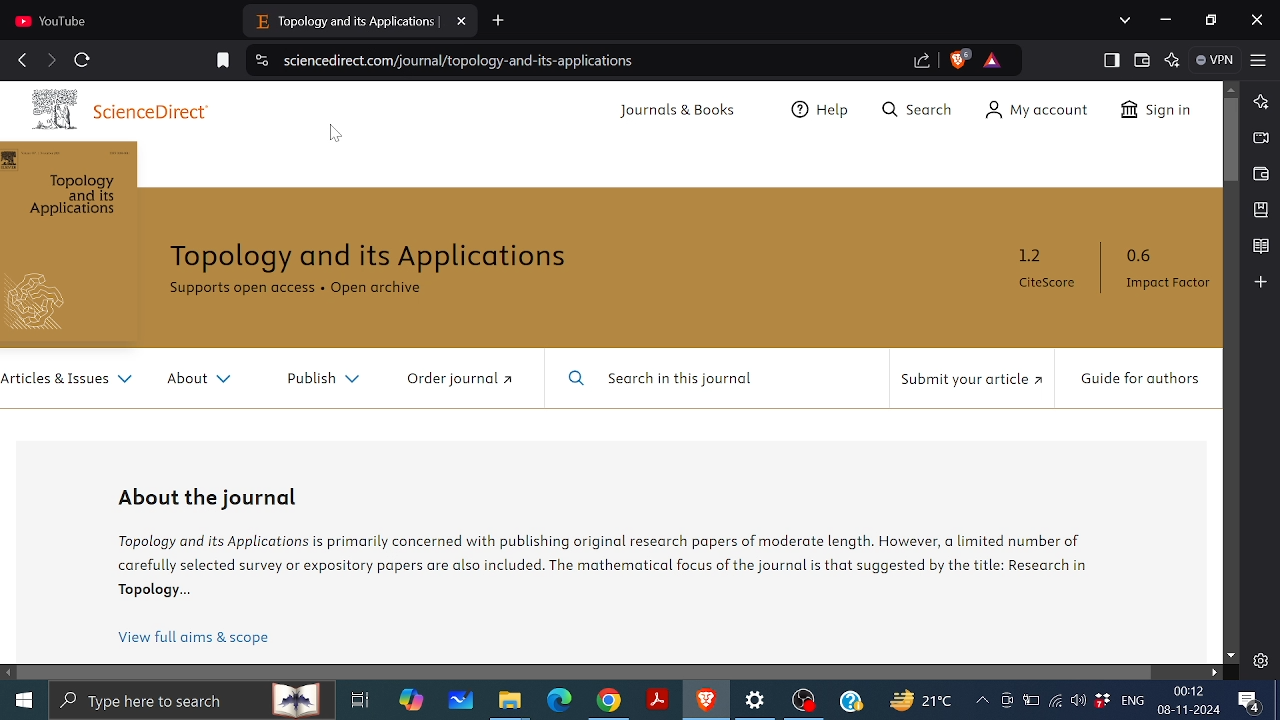  Describe the element at coordinates (1260, 660) in the screenshot. I see `Settings` at that location.